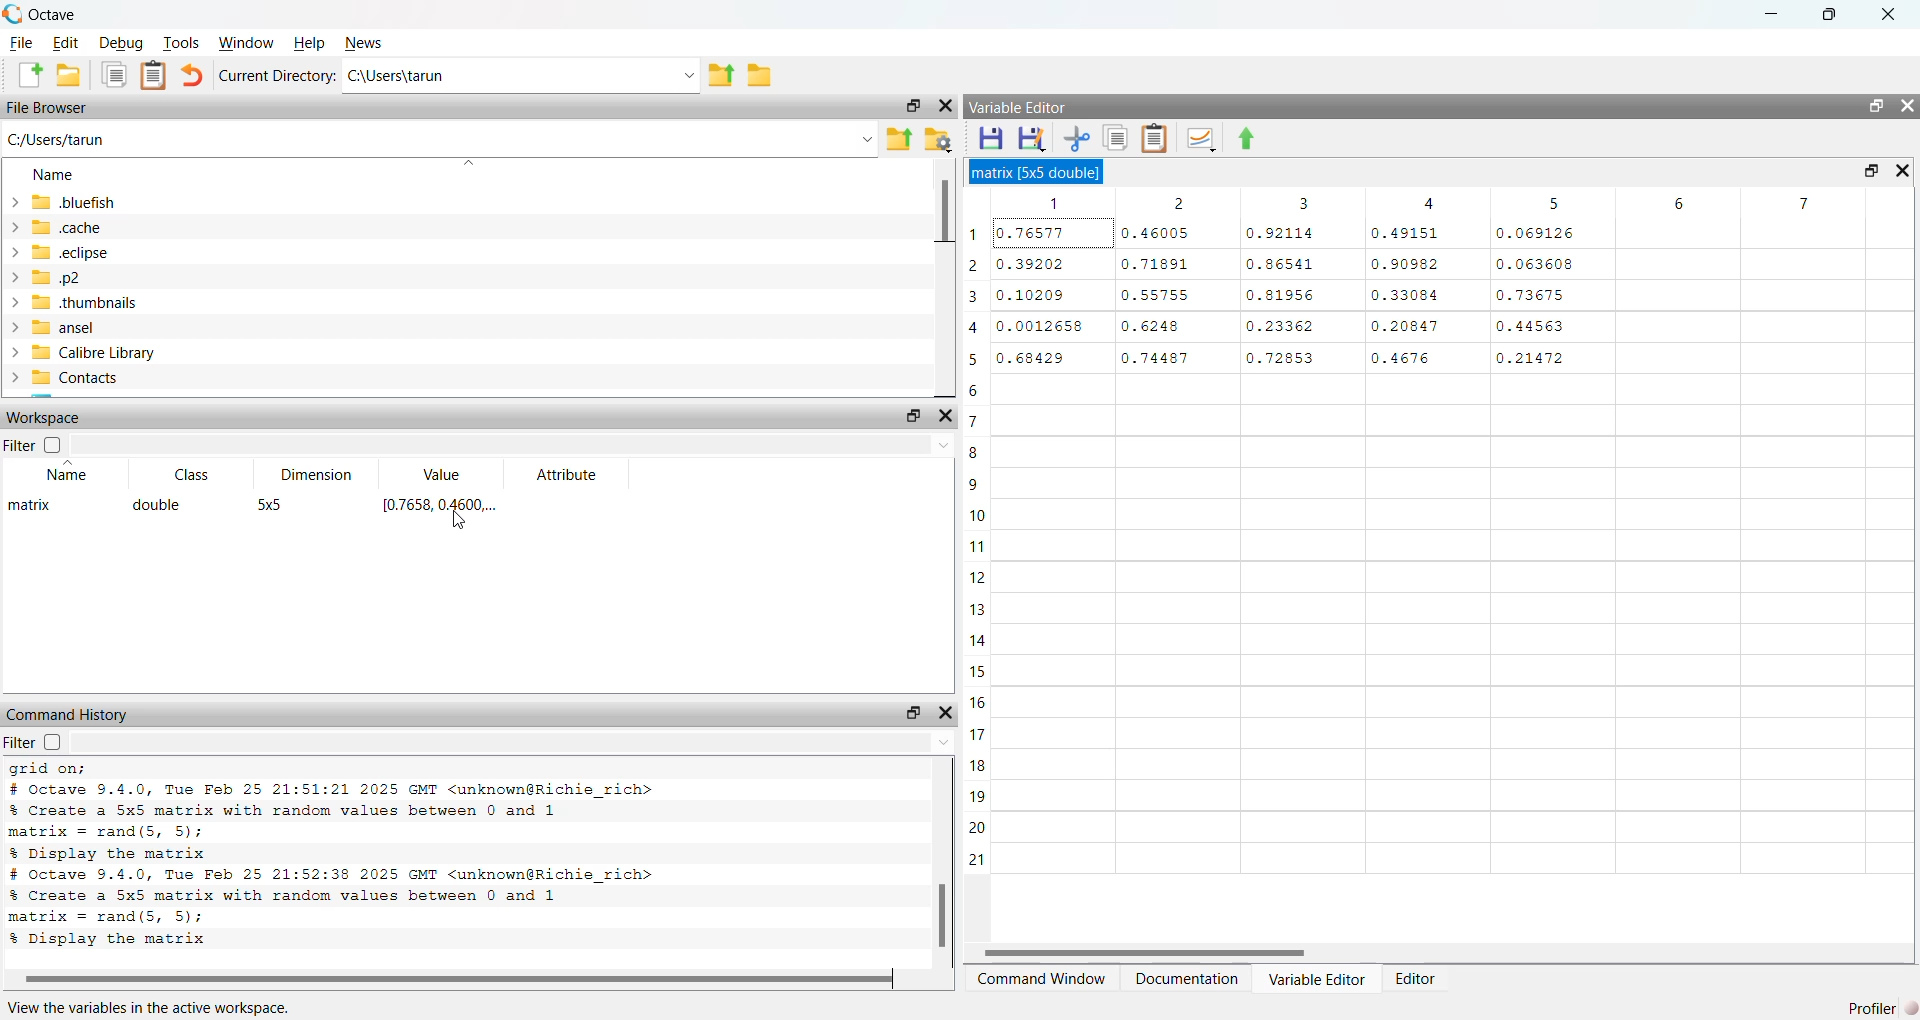 The image size is (1920, 1020). What do you see at coordinates (909, 107) in the screenshot?
I see `maximise` at bounding box center [909, 107].